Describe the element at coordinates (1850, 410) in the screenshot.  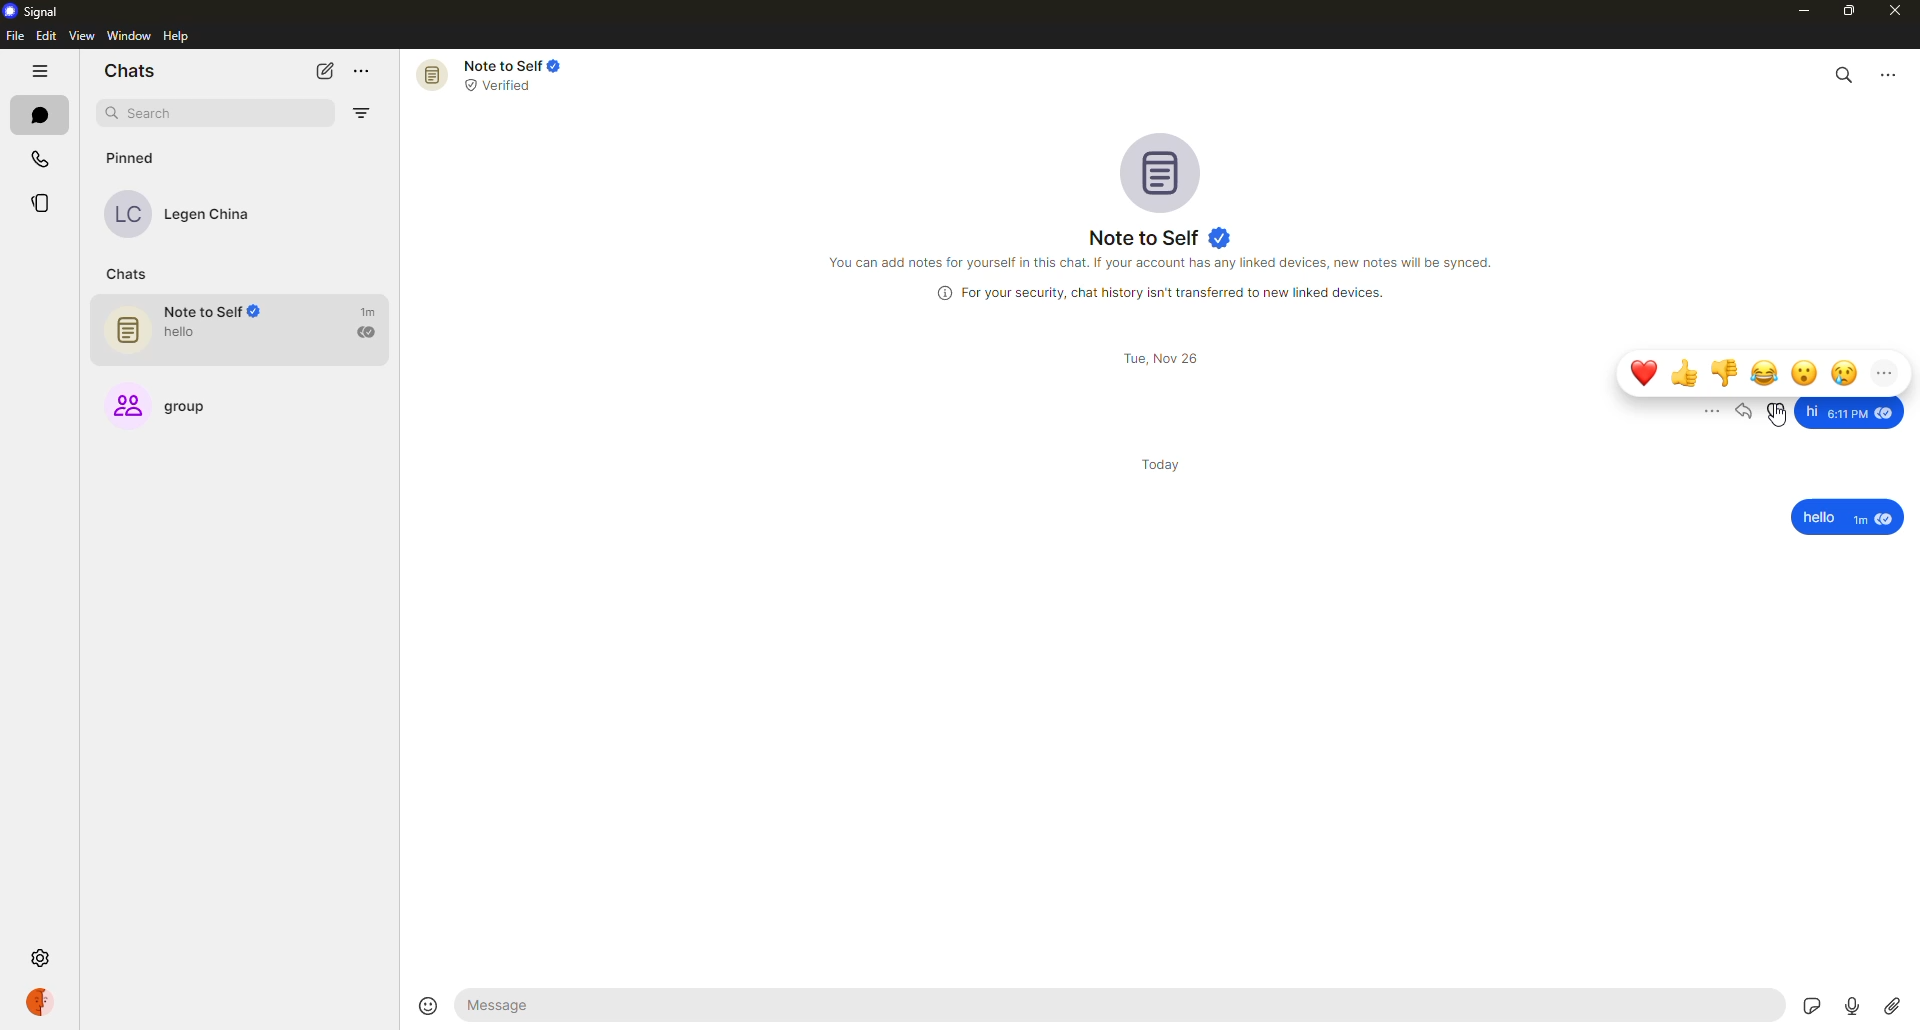
I see `message` at that location.